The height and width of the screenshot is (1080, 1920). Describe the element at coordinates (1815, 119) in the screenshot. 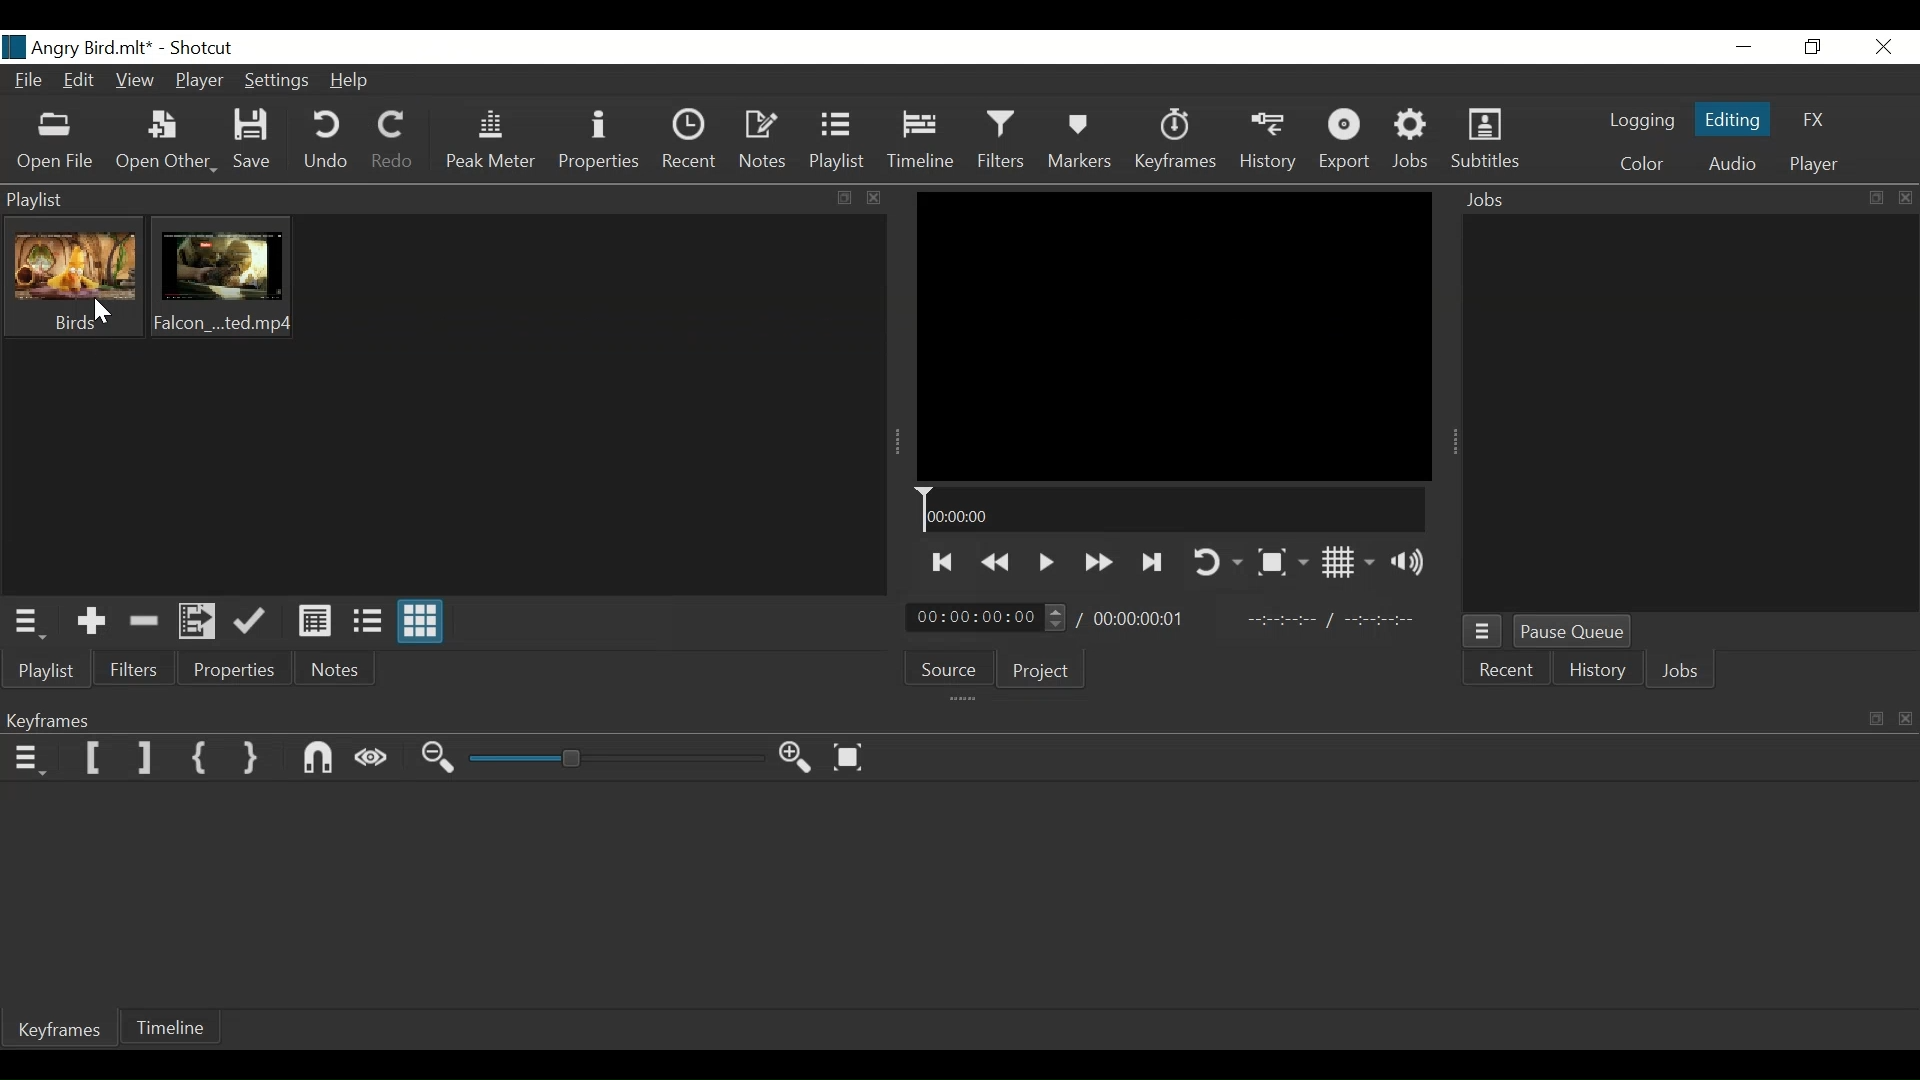

I see `FX` at that location.